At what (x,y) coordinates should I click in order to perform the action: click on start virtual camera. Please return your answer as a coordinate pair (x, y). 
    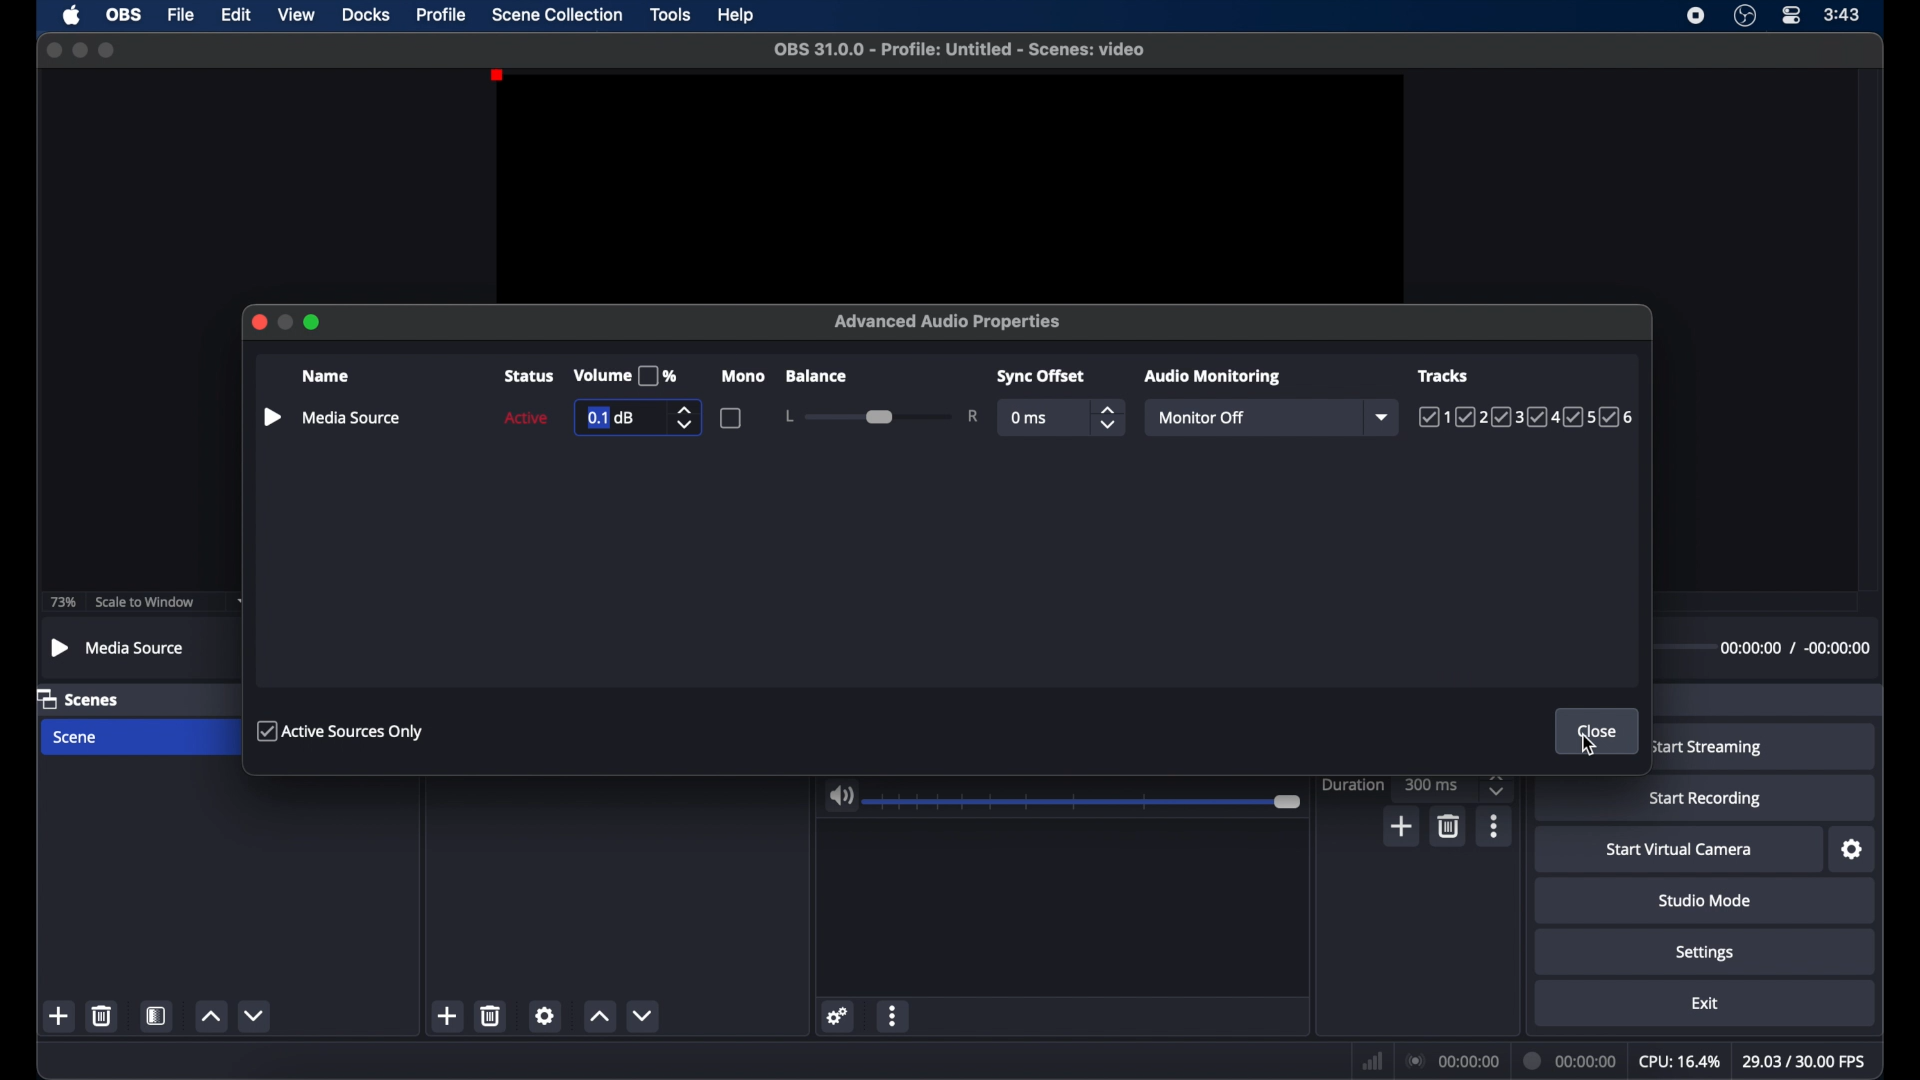
    Looking at the image, I should click on (1678, 850).